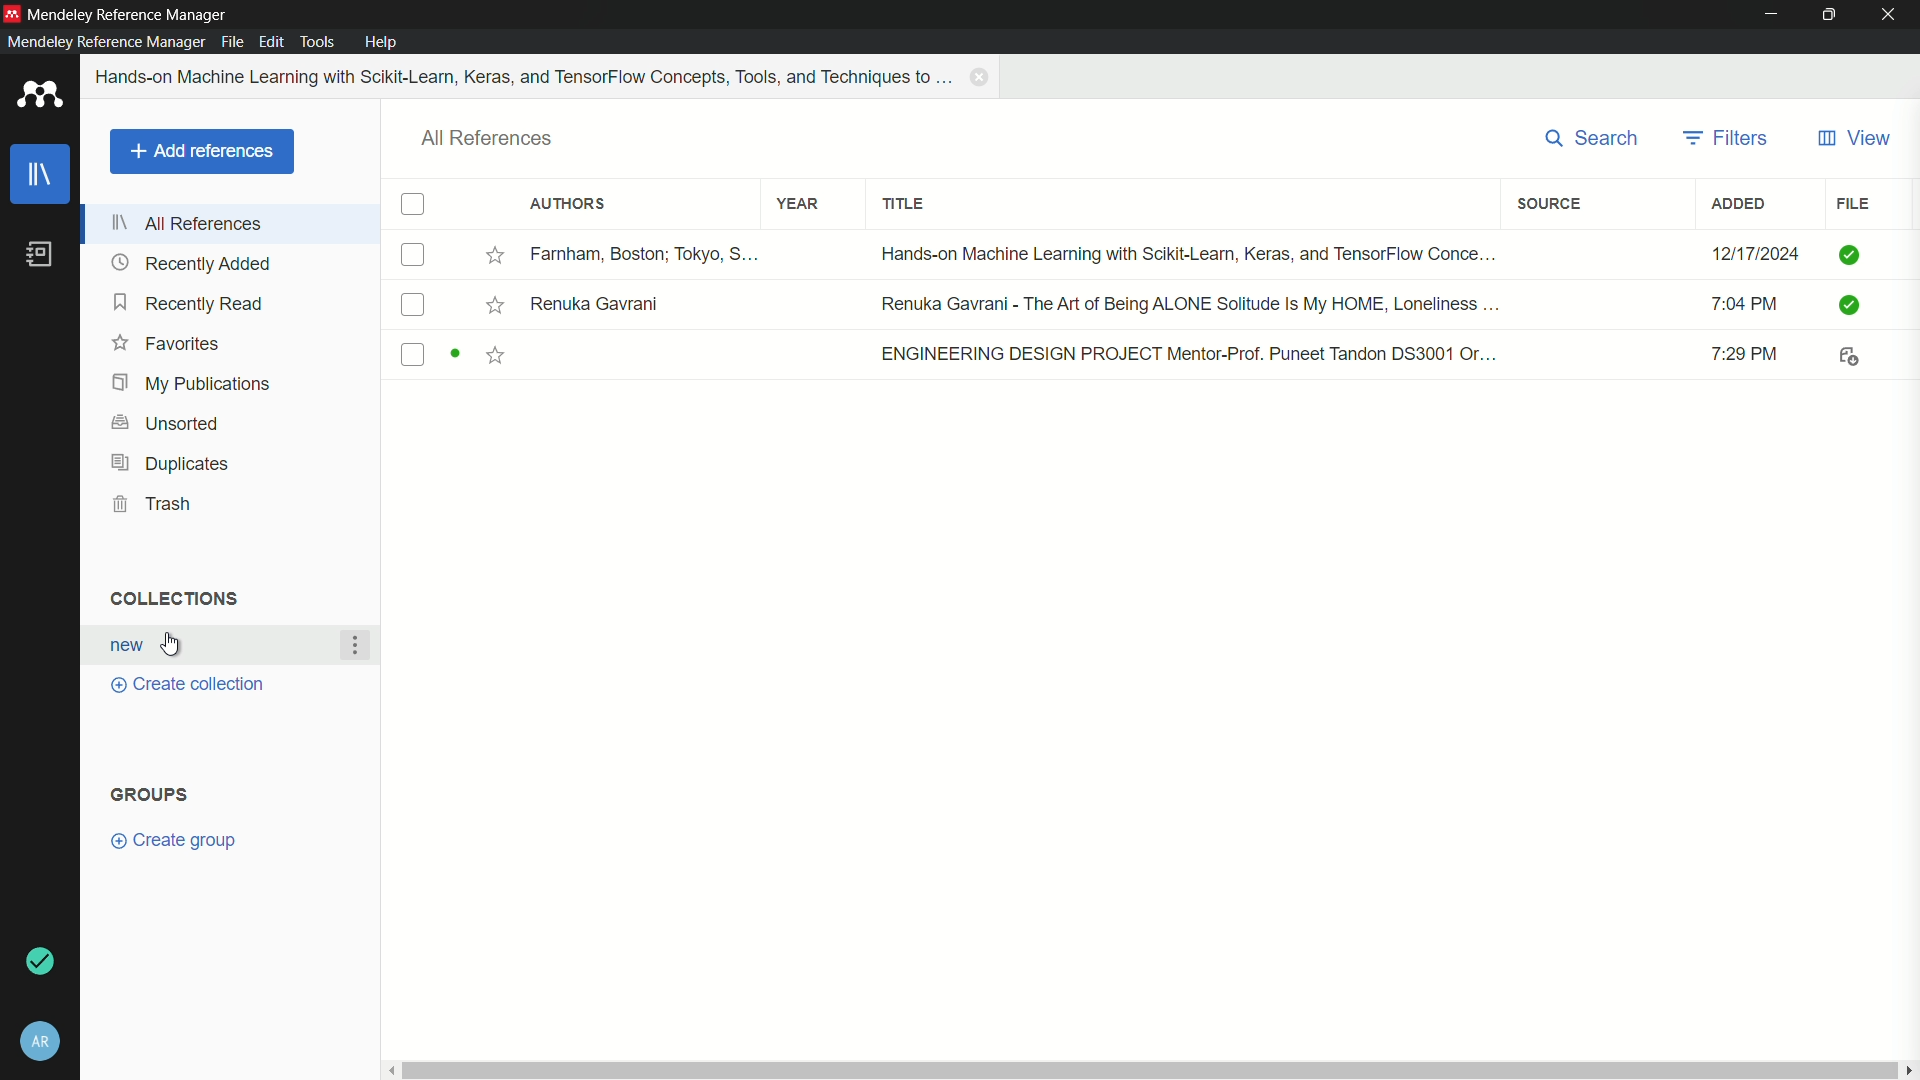 The width and height of the screenshot is (1920, 1080). Describe the element at coordinates (272, 42) in the screenshot. I see `edit menu` at that location.